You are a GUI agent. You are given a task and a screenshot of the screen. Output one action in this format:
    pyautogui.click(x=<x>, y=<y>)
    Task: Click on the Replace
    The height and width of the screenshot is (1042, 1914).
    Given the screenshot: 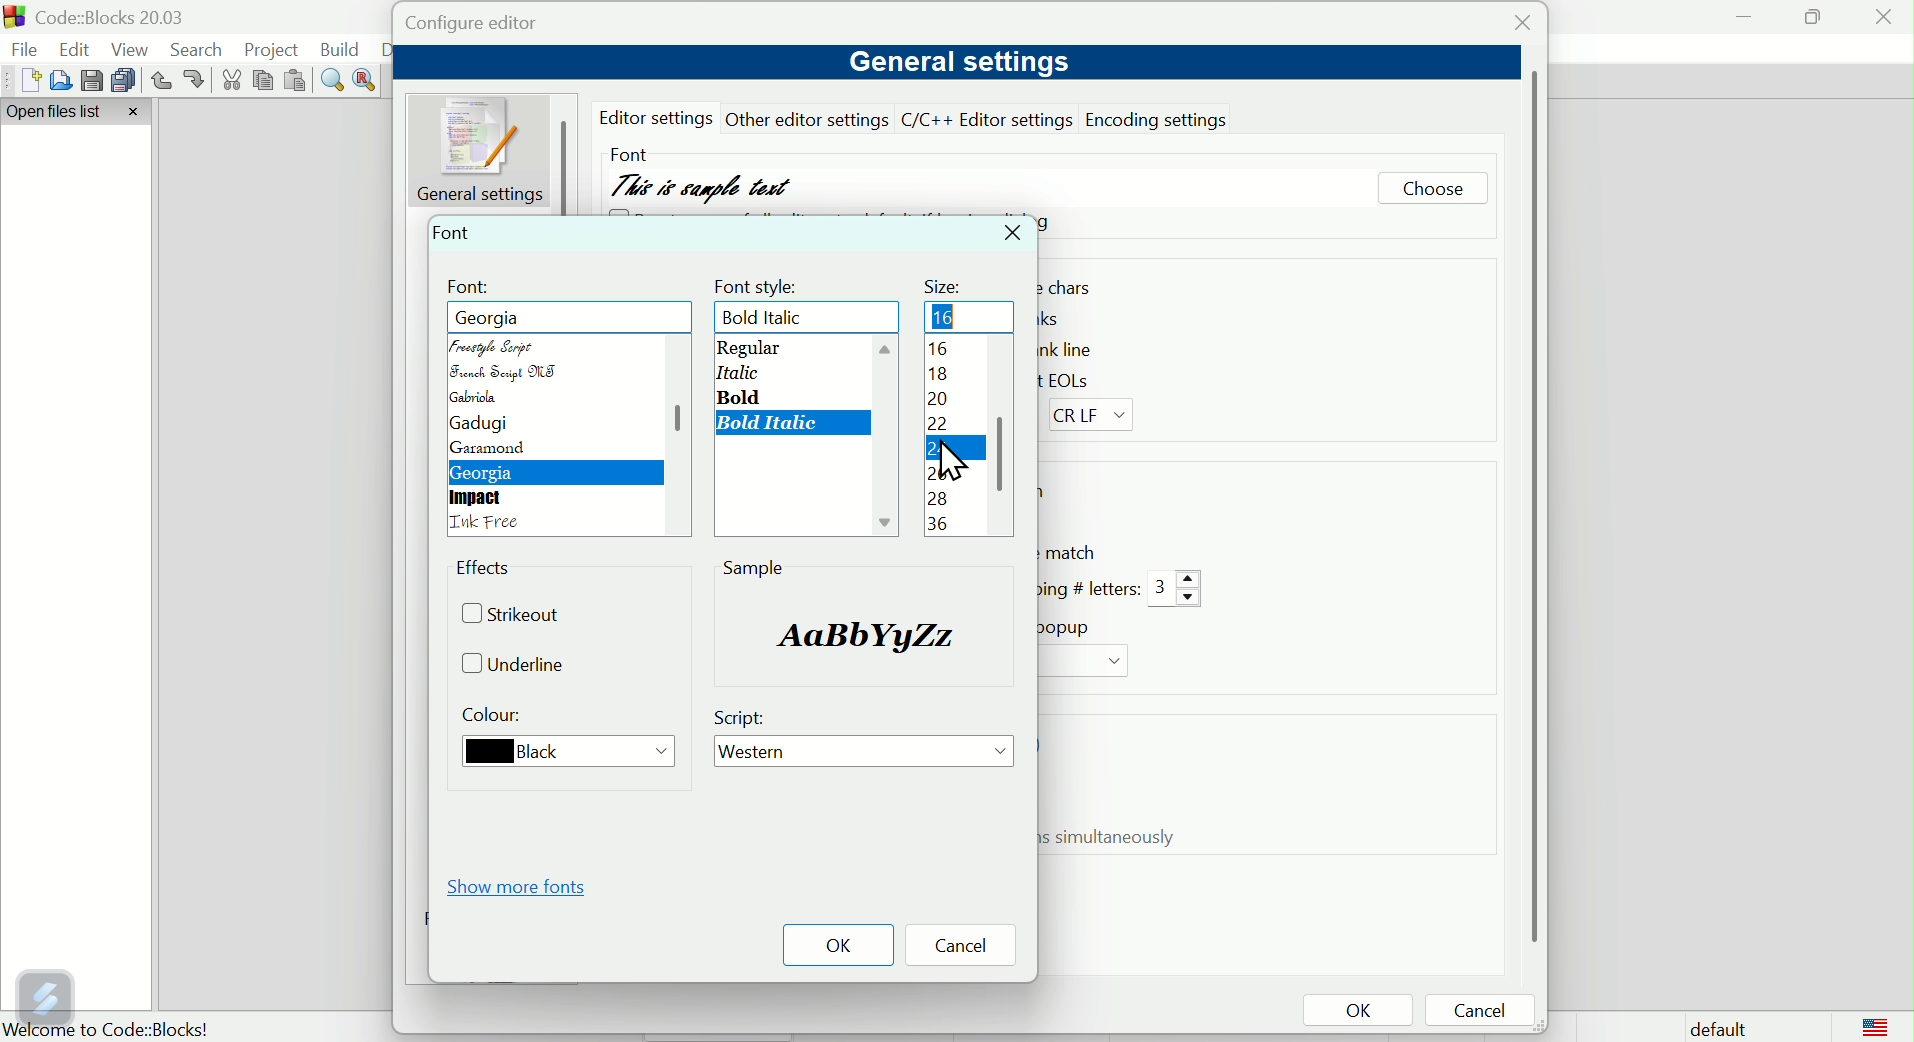 What is the action you would take?
    pyautogui.click(x=367, y=78)
    